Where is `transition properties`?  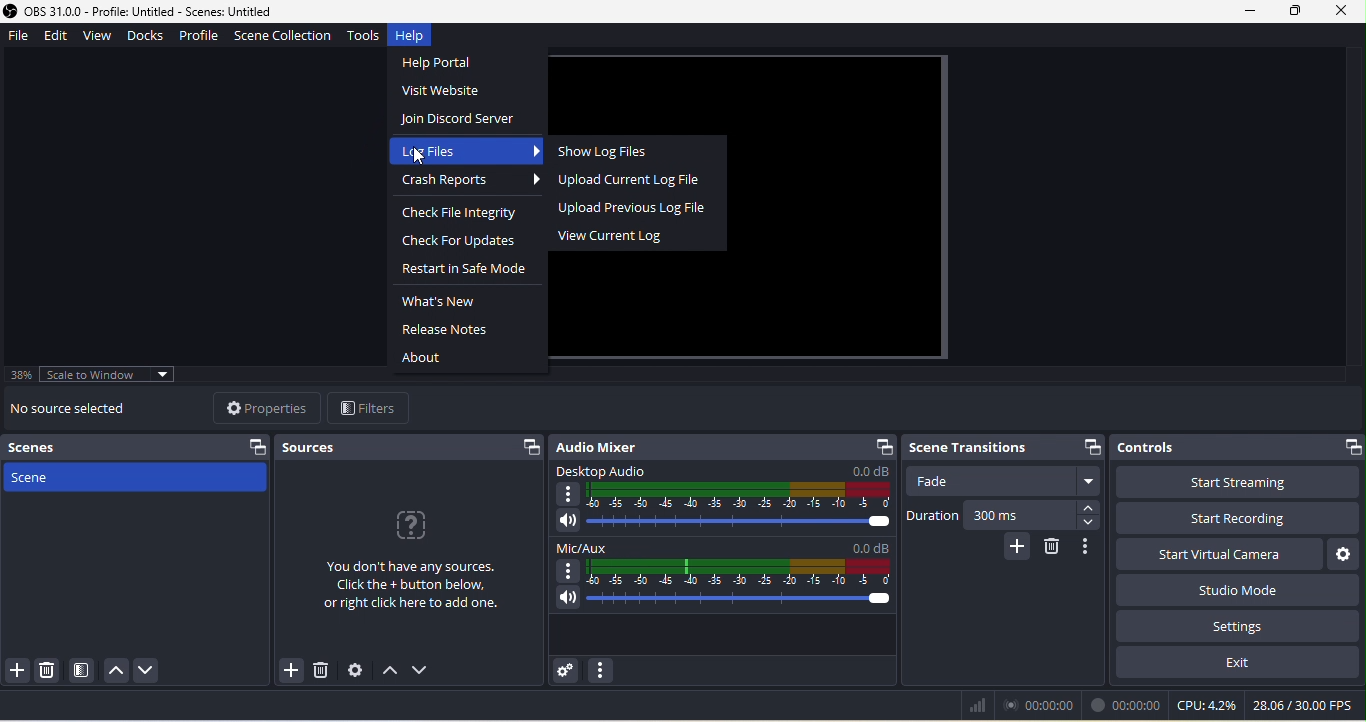 transition properties is located at coordinates (1091, 548).